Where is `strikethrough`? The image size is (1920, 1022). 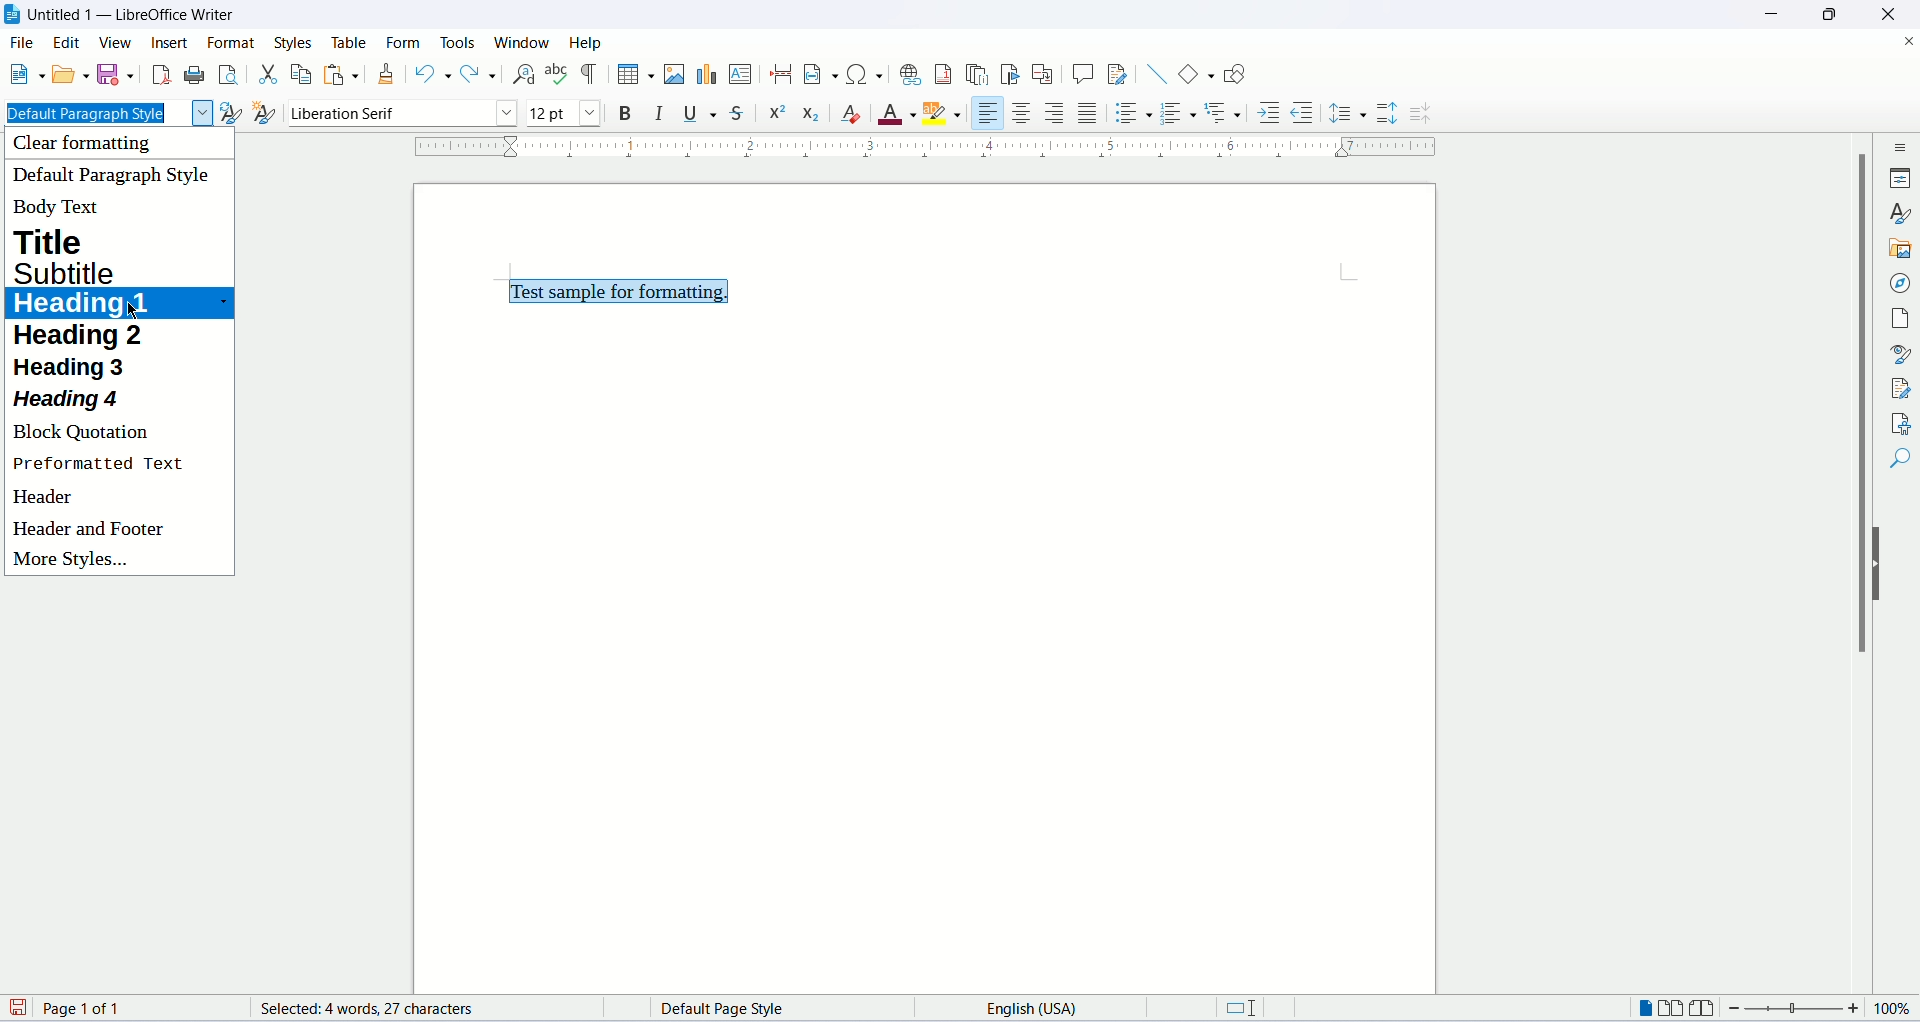 strikethrough is located at coordinates (742, 111).